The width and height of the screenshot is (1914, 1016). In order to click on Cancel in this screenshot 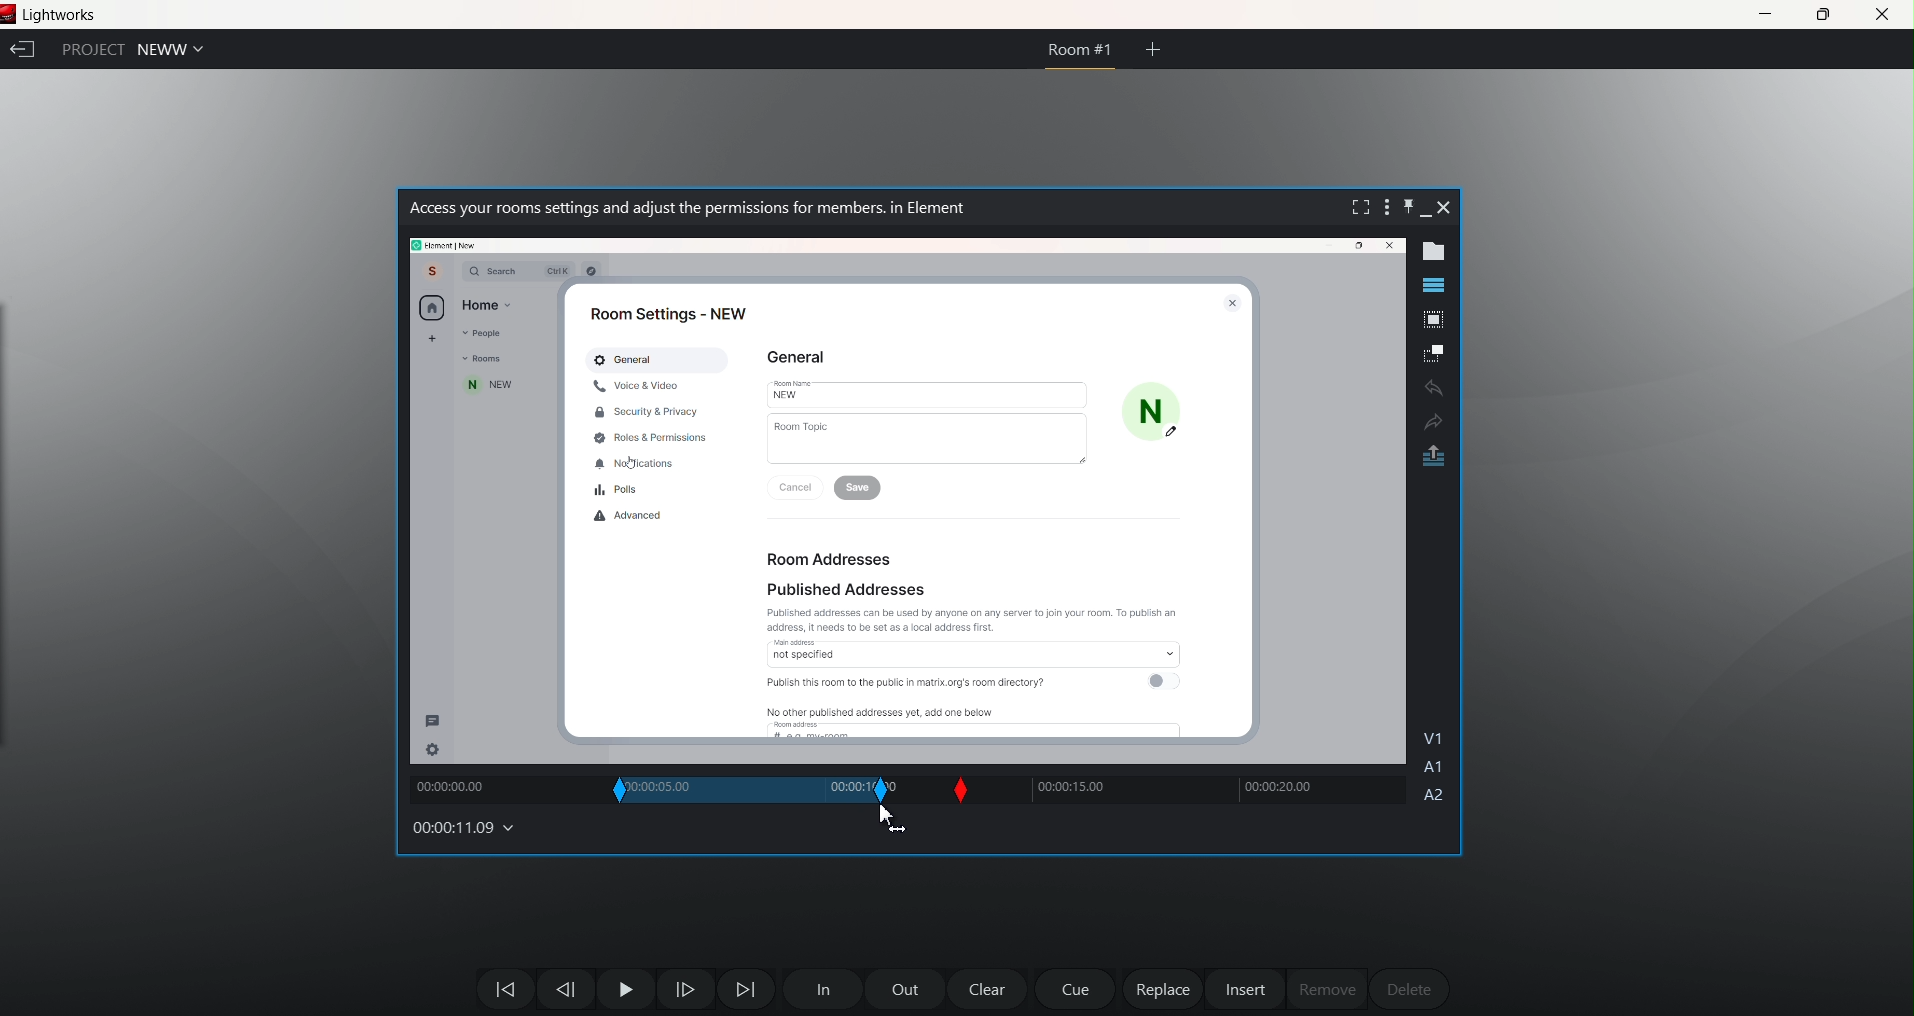, I will do `click(798, 485)`.